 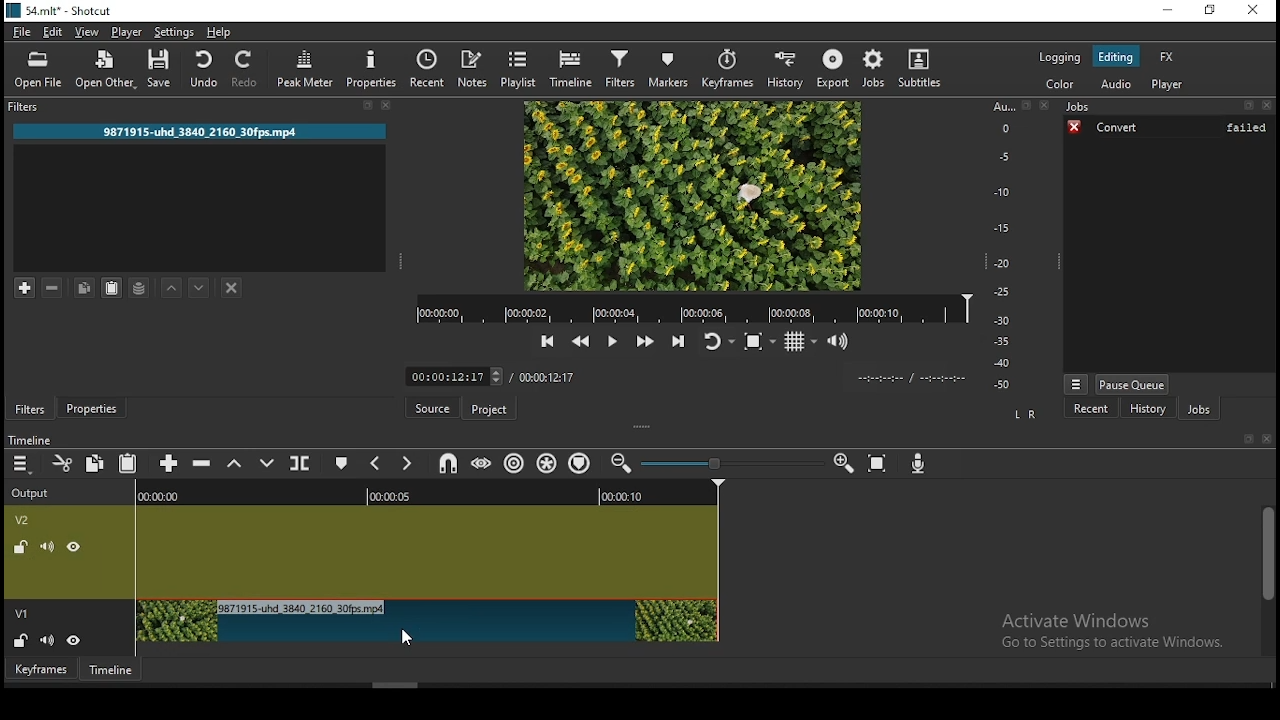 What do you see at coordinates (199, 288) in the screenshot?
I see `move filter down` at bounding box center [199, 288].